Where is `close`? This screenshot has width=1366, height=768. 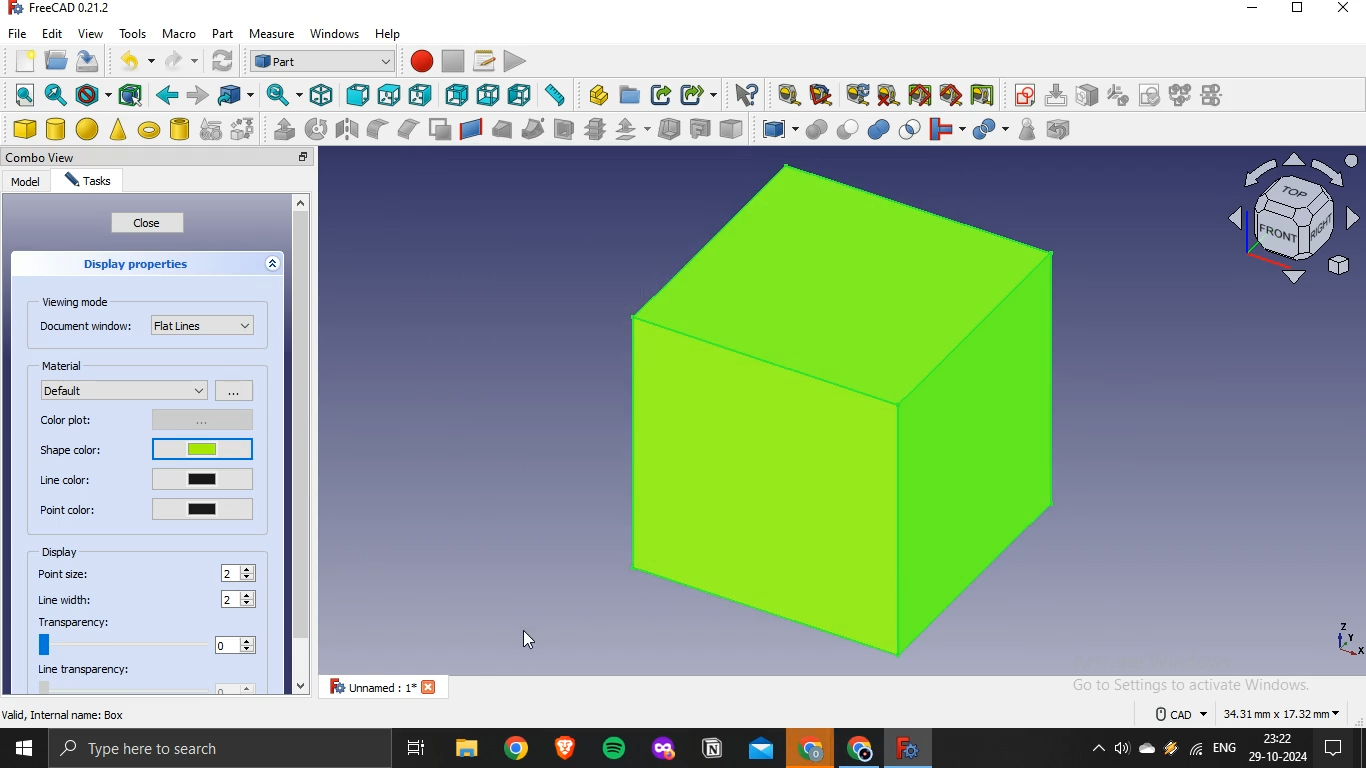 close is located at coordinates (304, 158).